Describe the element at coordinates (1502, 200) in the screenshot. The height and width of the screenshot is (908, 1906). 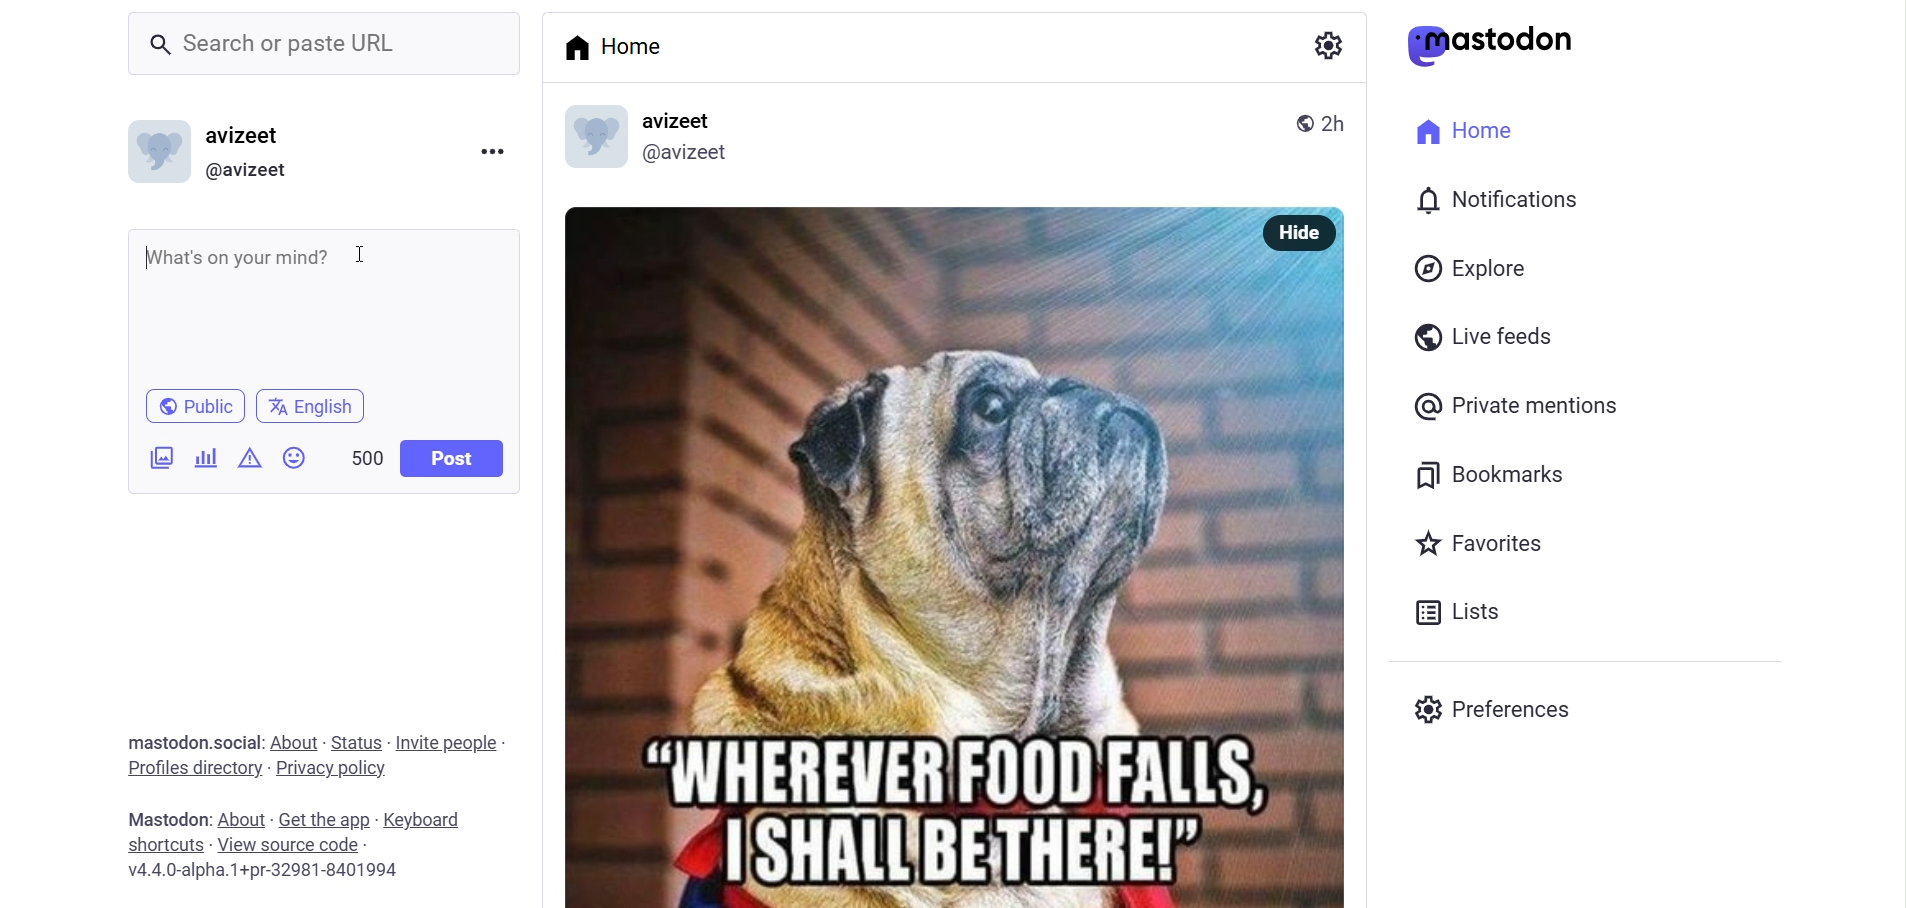
I see `Notifications` at that location.